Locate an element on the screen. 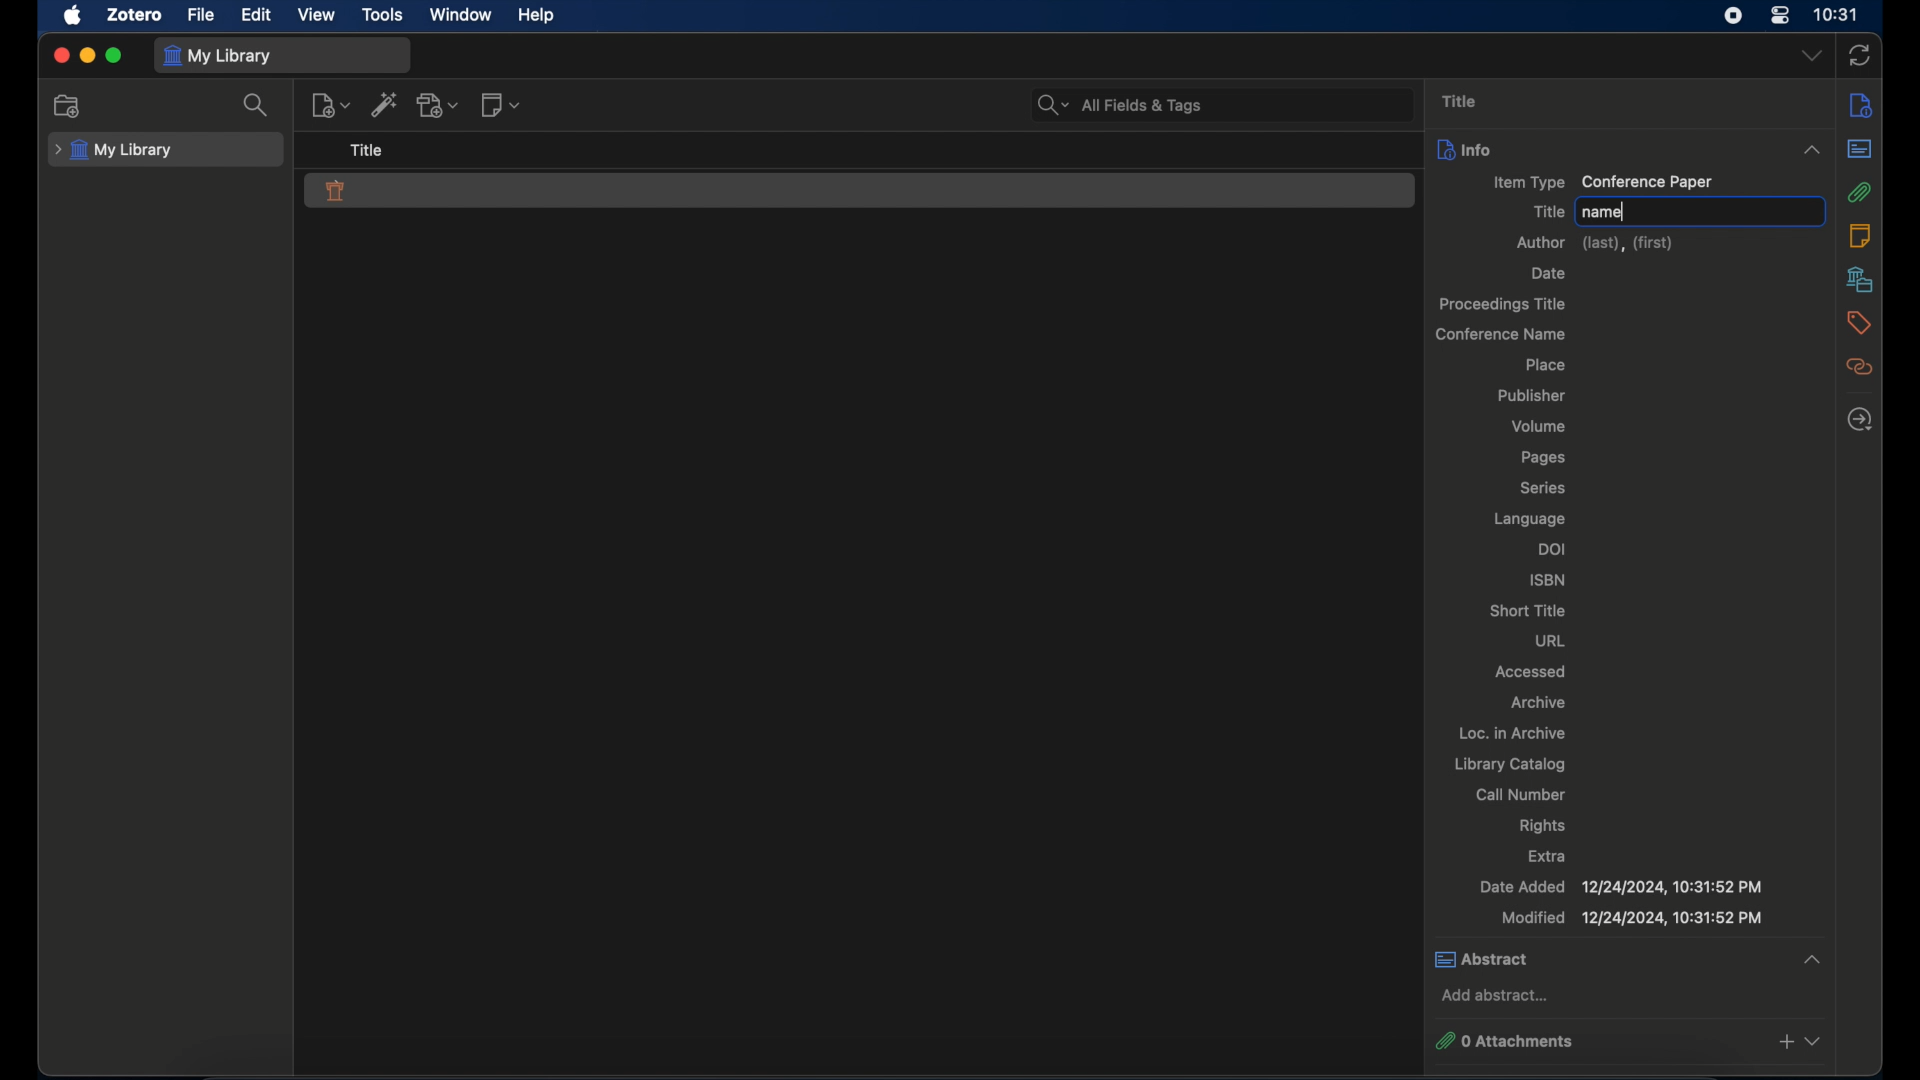 The width and height of the screenshot is (1920, 1080). library catalog is located at coordinates (1511, 764).